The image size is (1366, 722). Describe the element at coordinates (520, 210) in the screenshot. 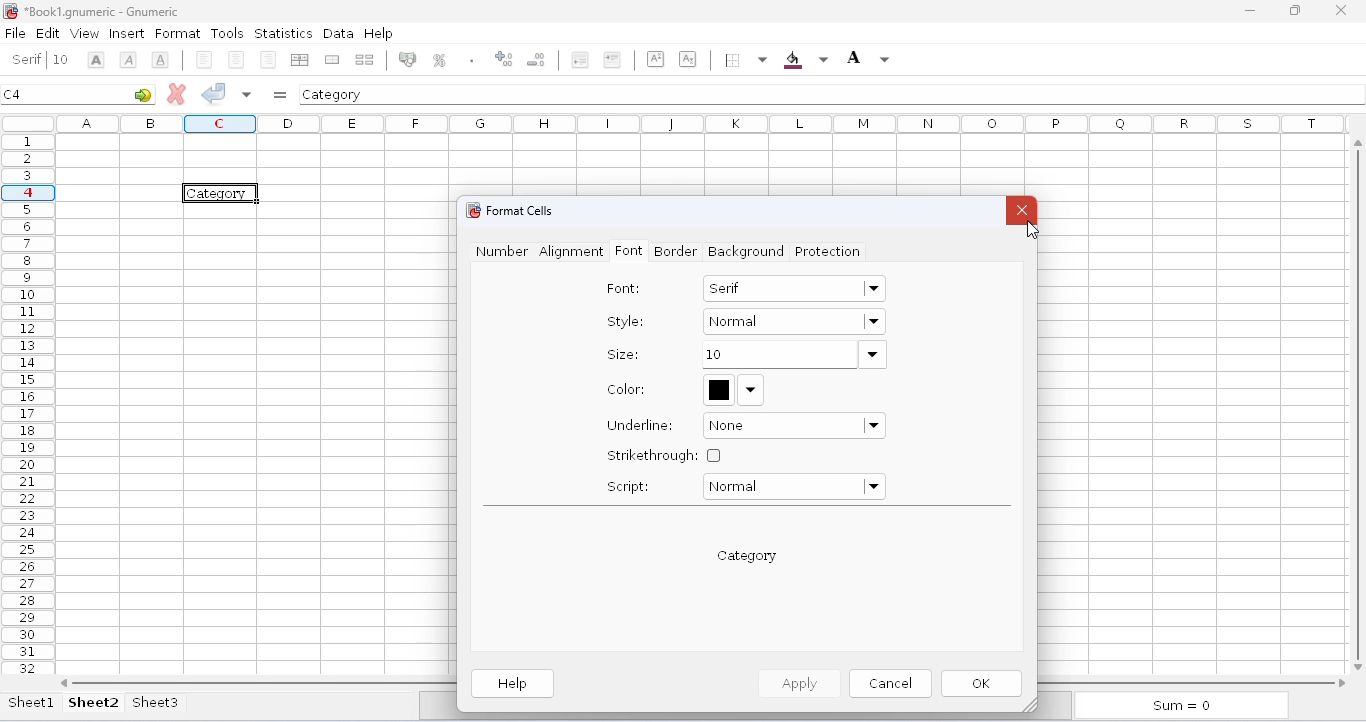

I see `format cells` at that location.